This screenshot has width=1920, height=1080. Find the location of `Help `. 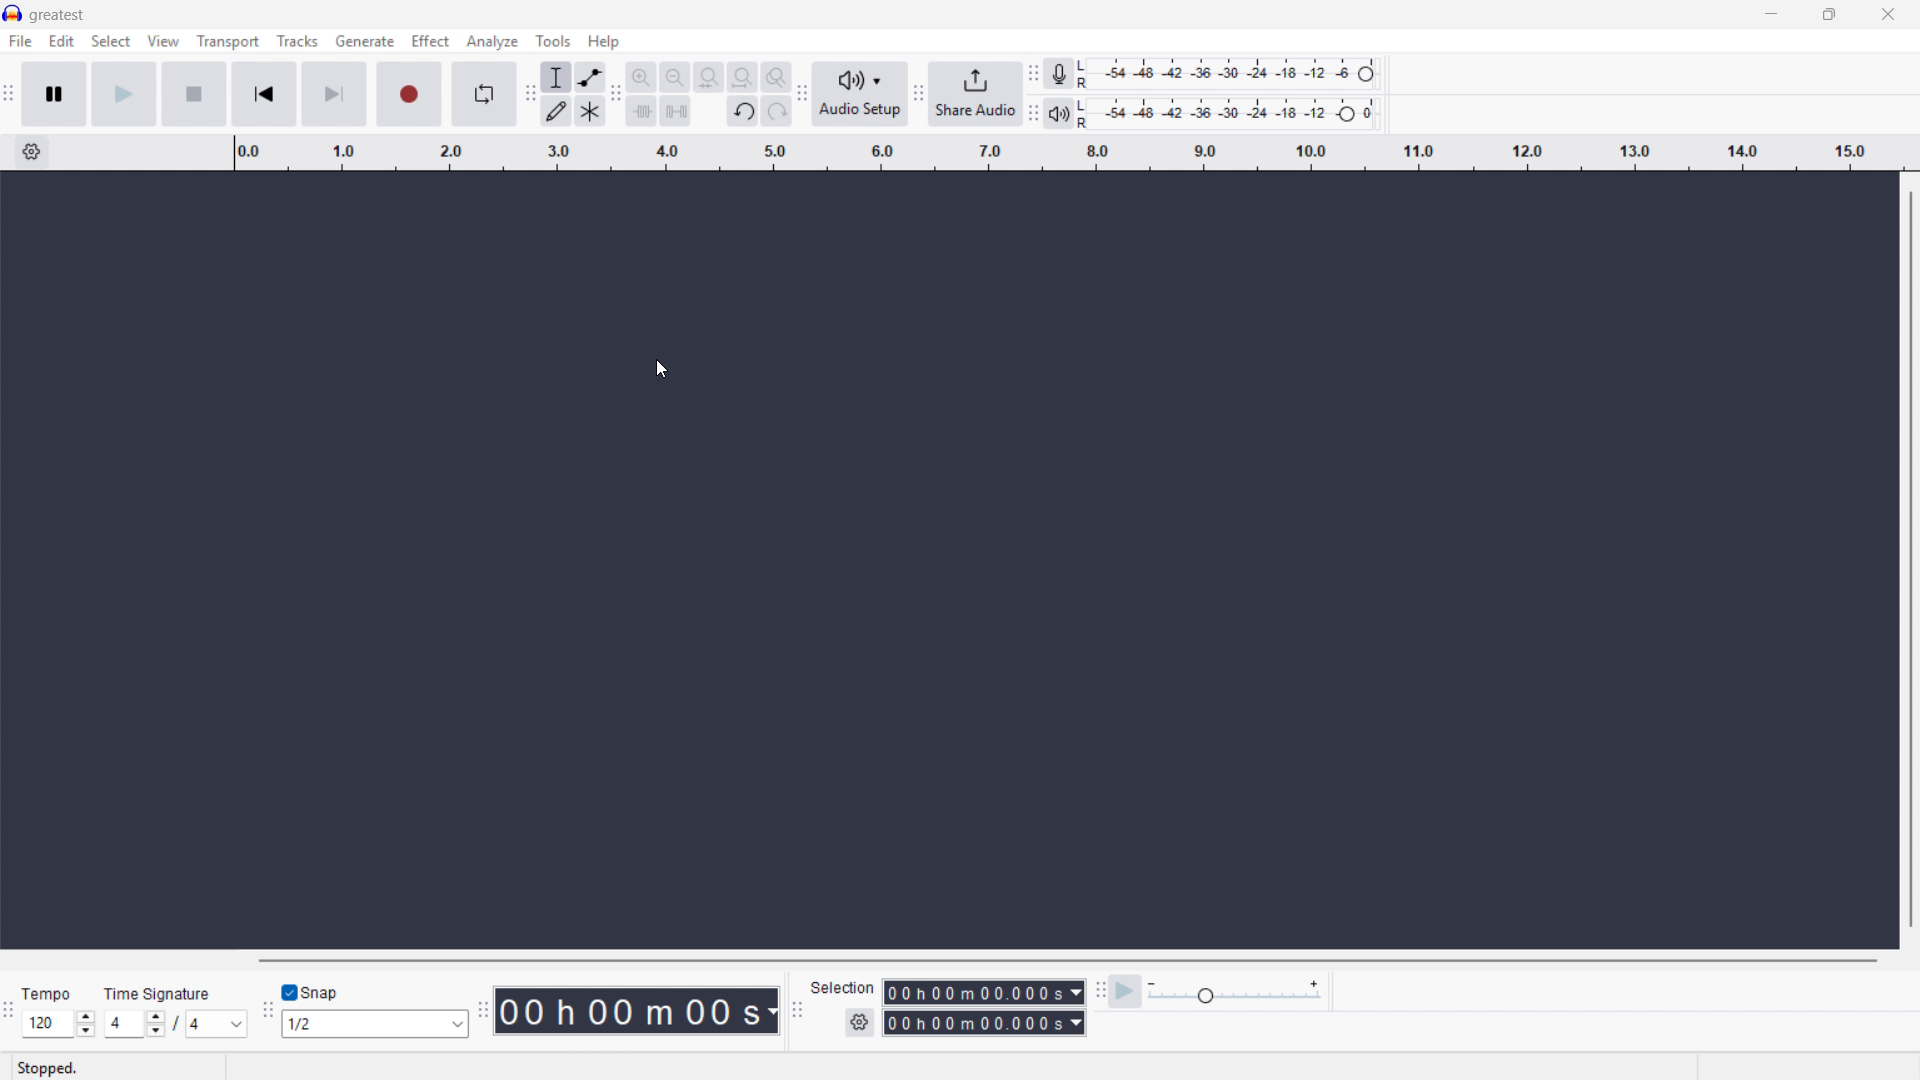

Help  is located at coordinates (603, 42).